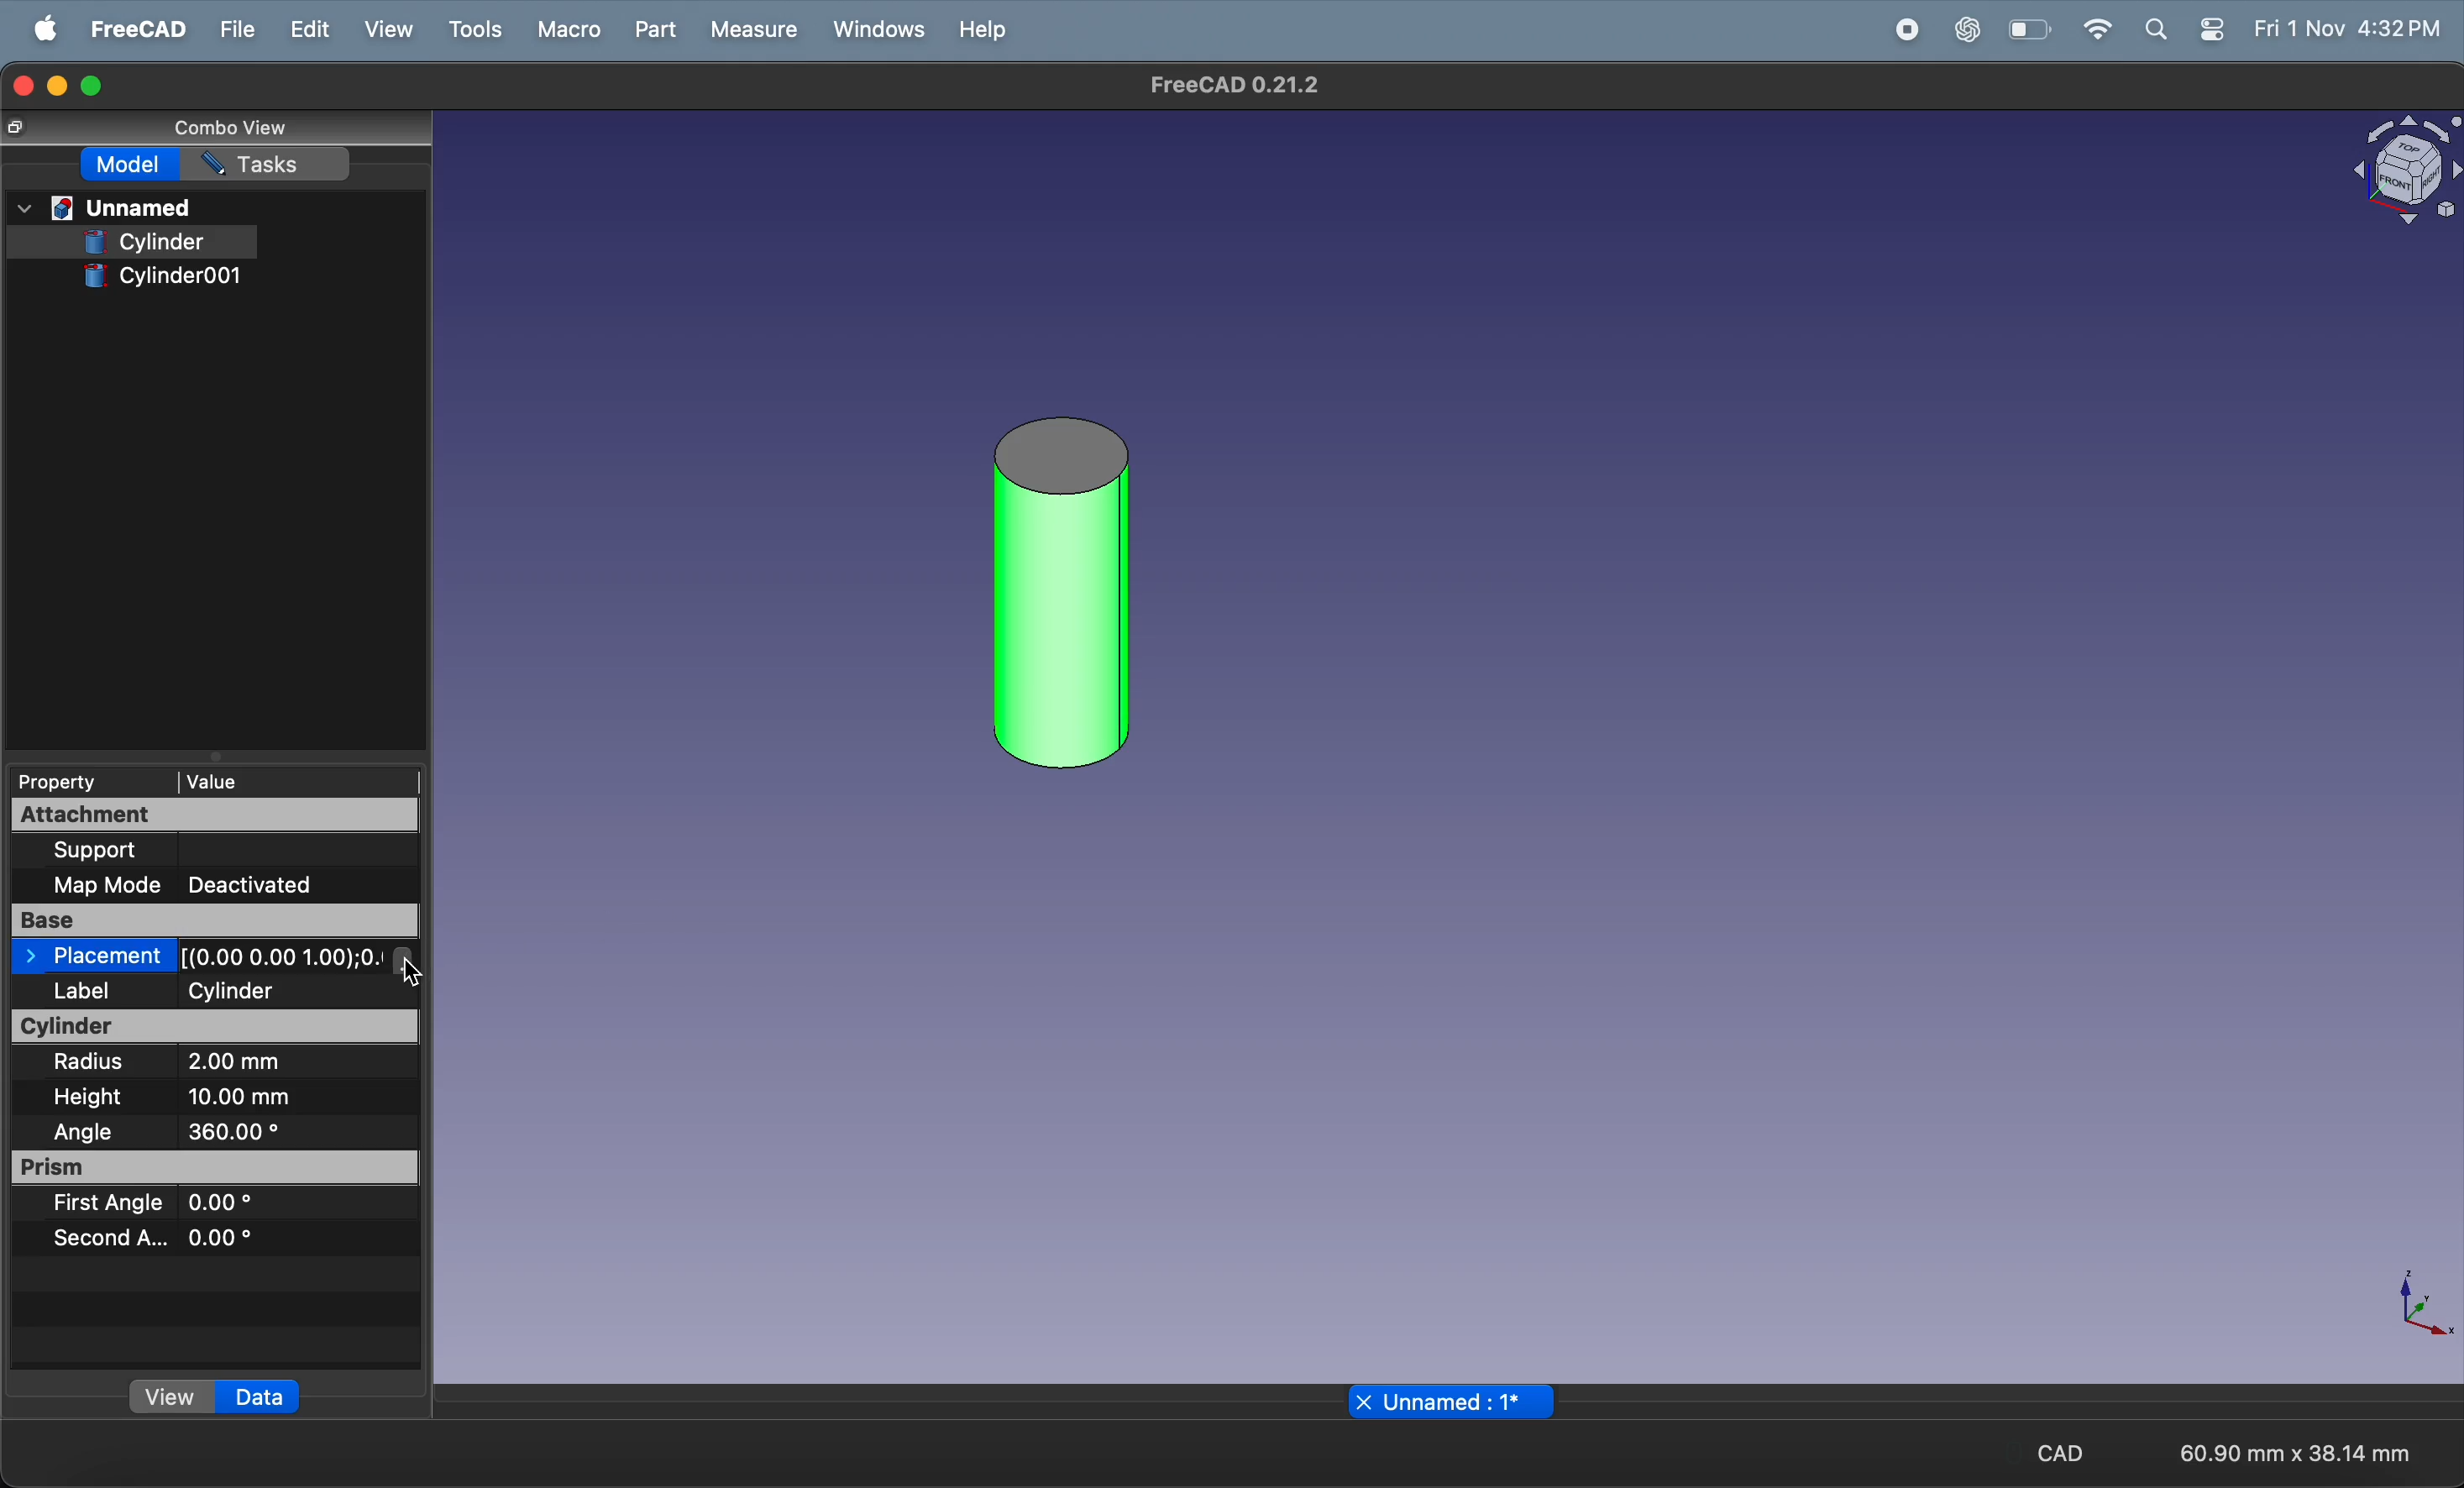 Image resolution: width=2464 pixels, height=1488 pixels. Describe the element at coordinates (14, 128) in the screenshot. I see `copy` at that location.